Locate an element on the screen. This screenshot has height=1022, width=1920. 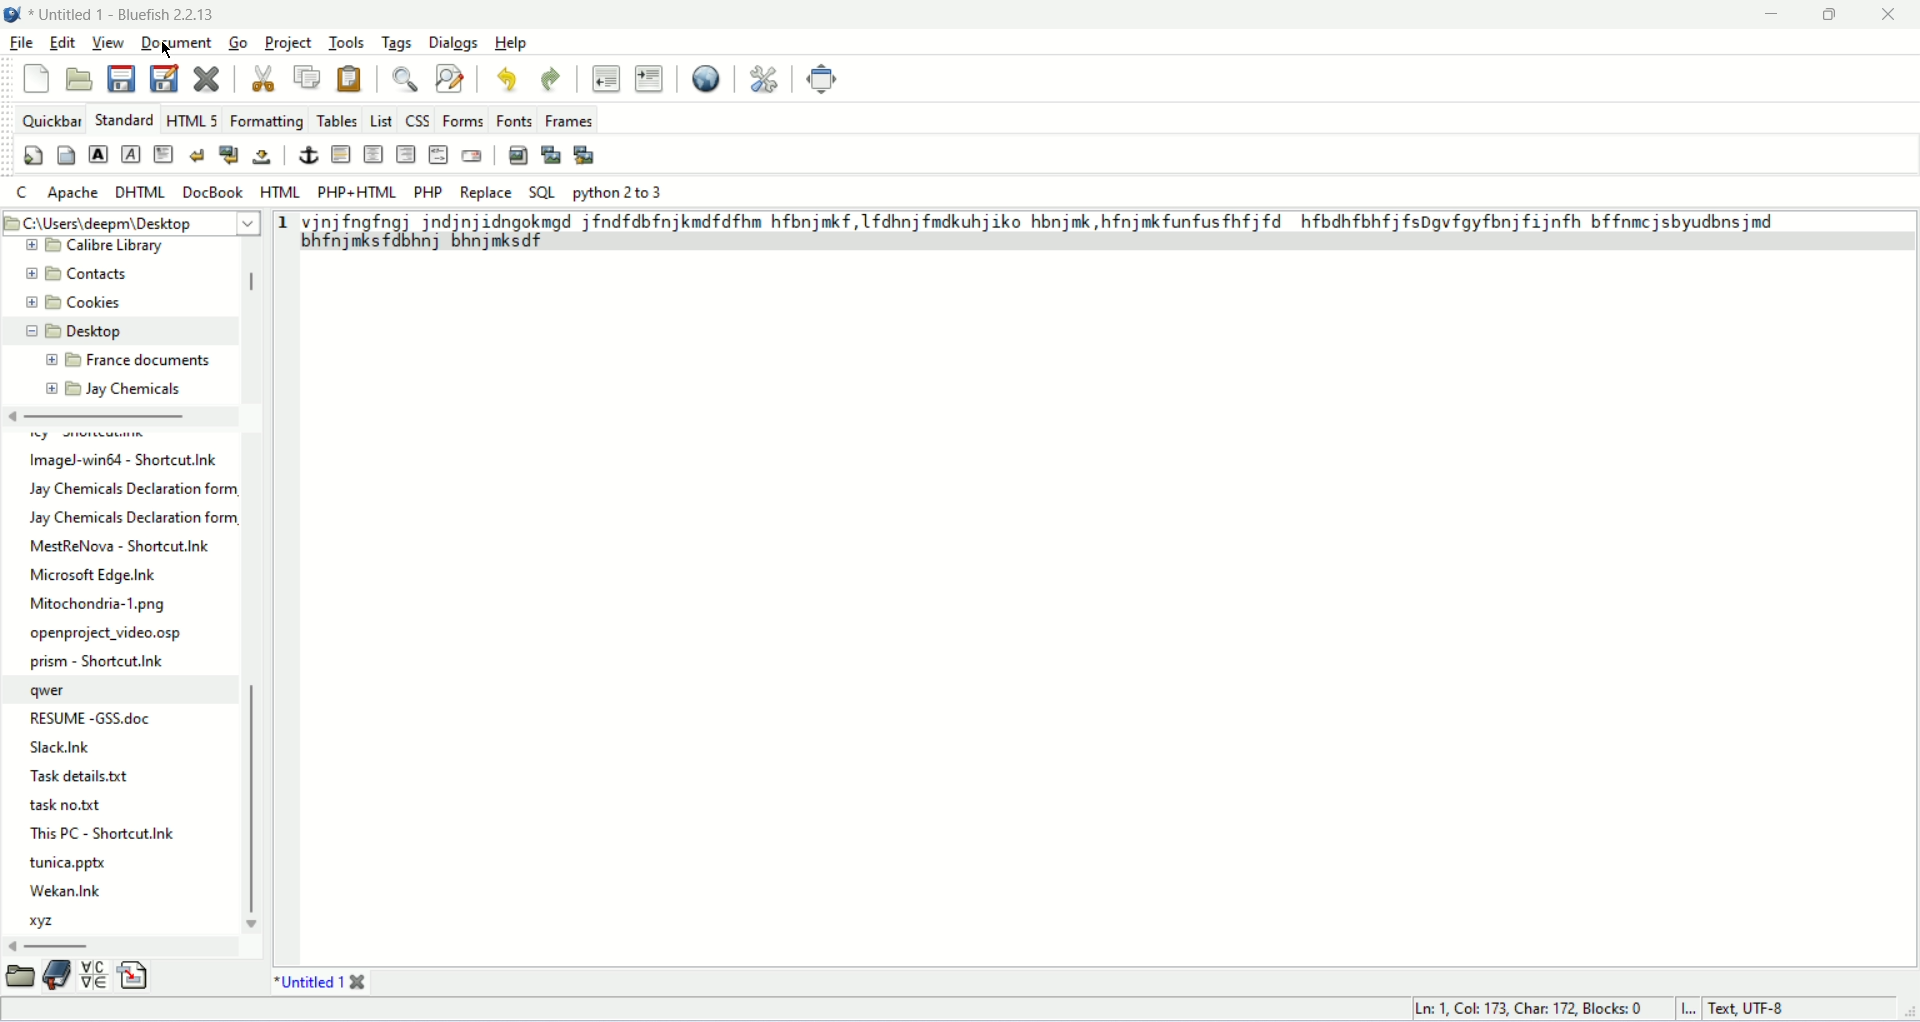
strong is located at coordinates (99, 153).